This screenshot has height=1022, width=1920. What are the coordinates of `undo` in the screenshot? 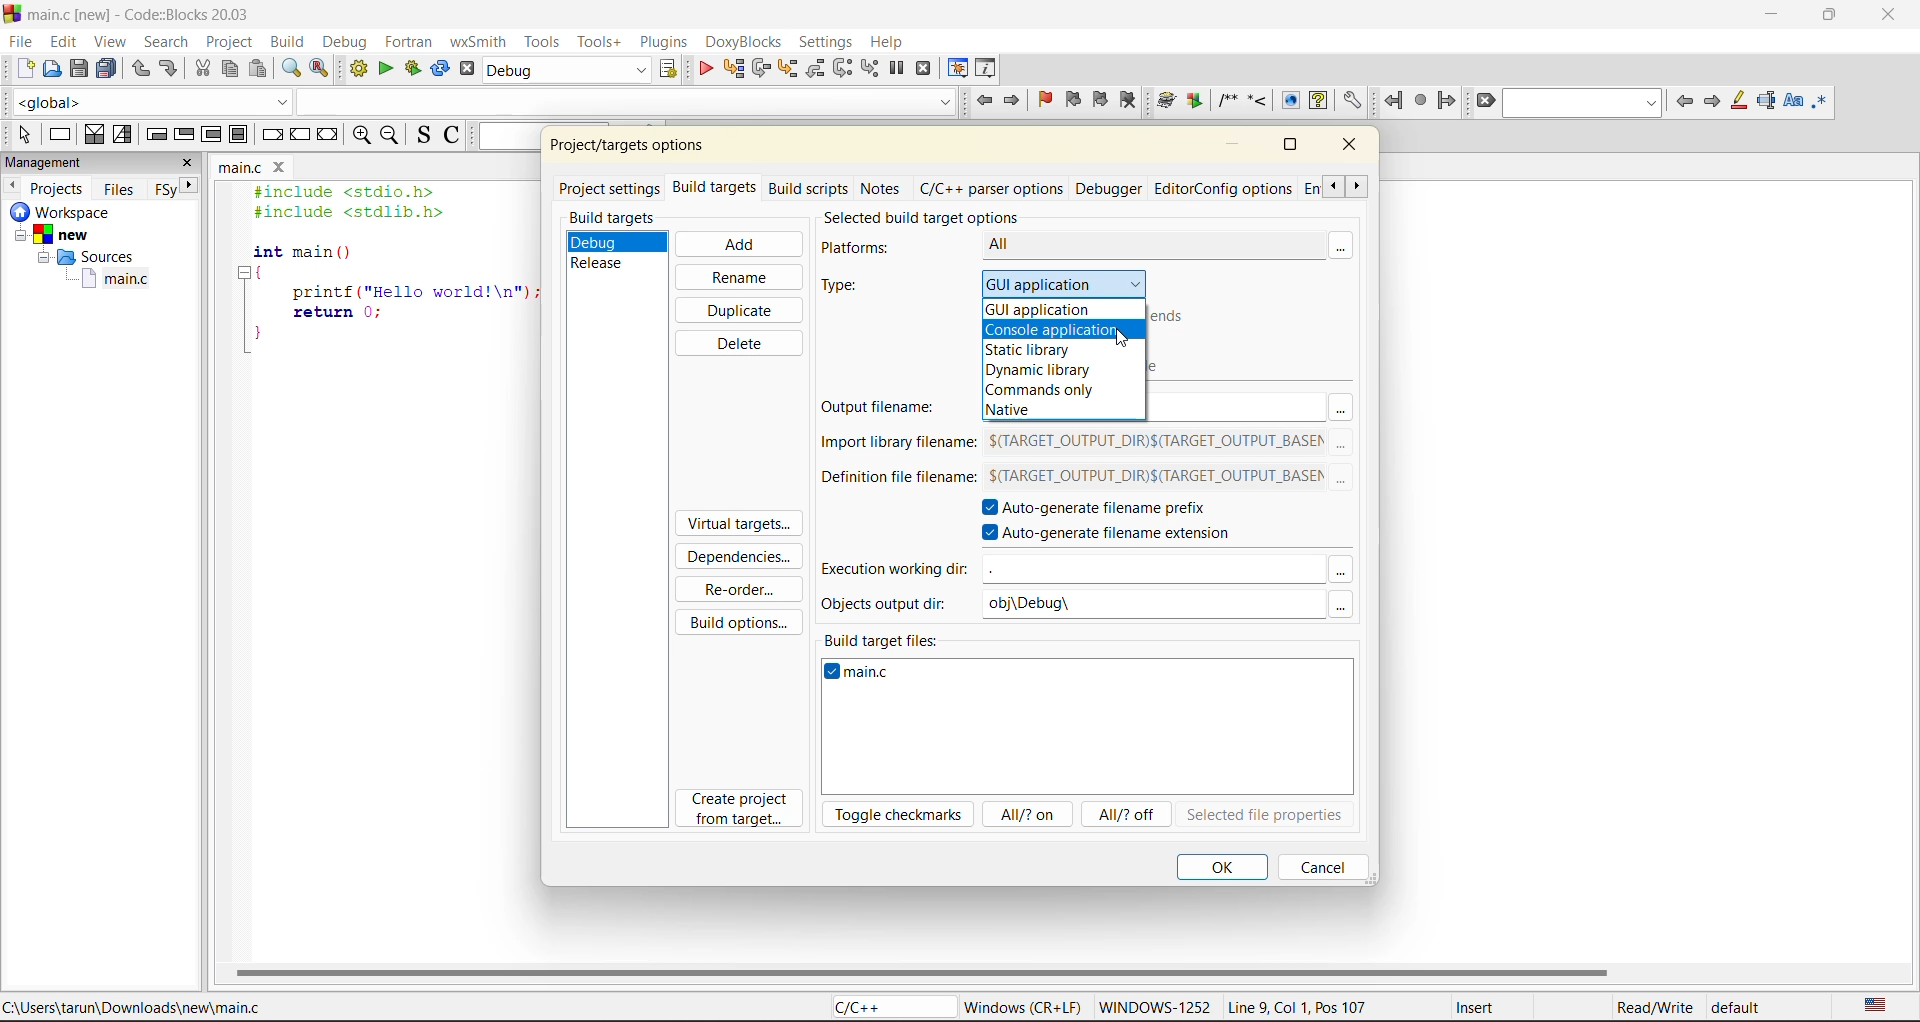 It's located at (138, 69).